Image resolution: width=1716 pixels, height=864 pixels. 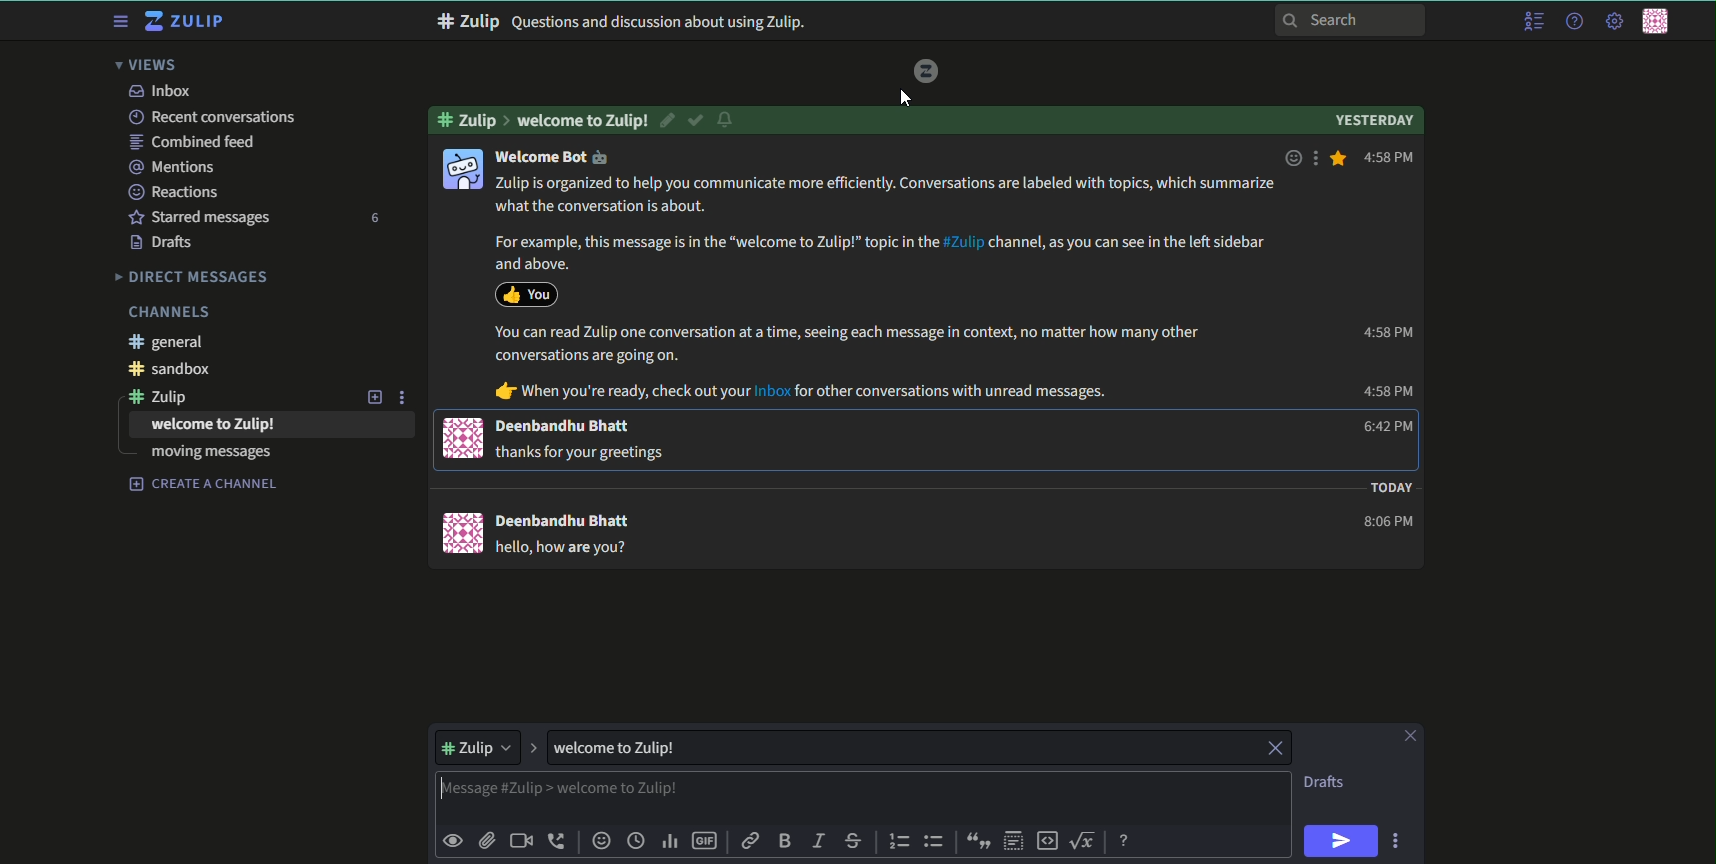 I want to click on italic, so click(x=824, y=842).